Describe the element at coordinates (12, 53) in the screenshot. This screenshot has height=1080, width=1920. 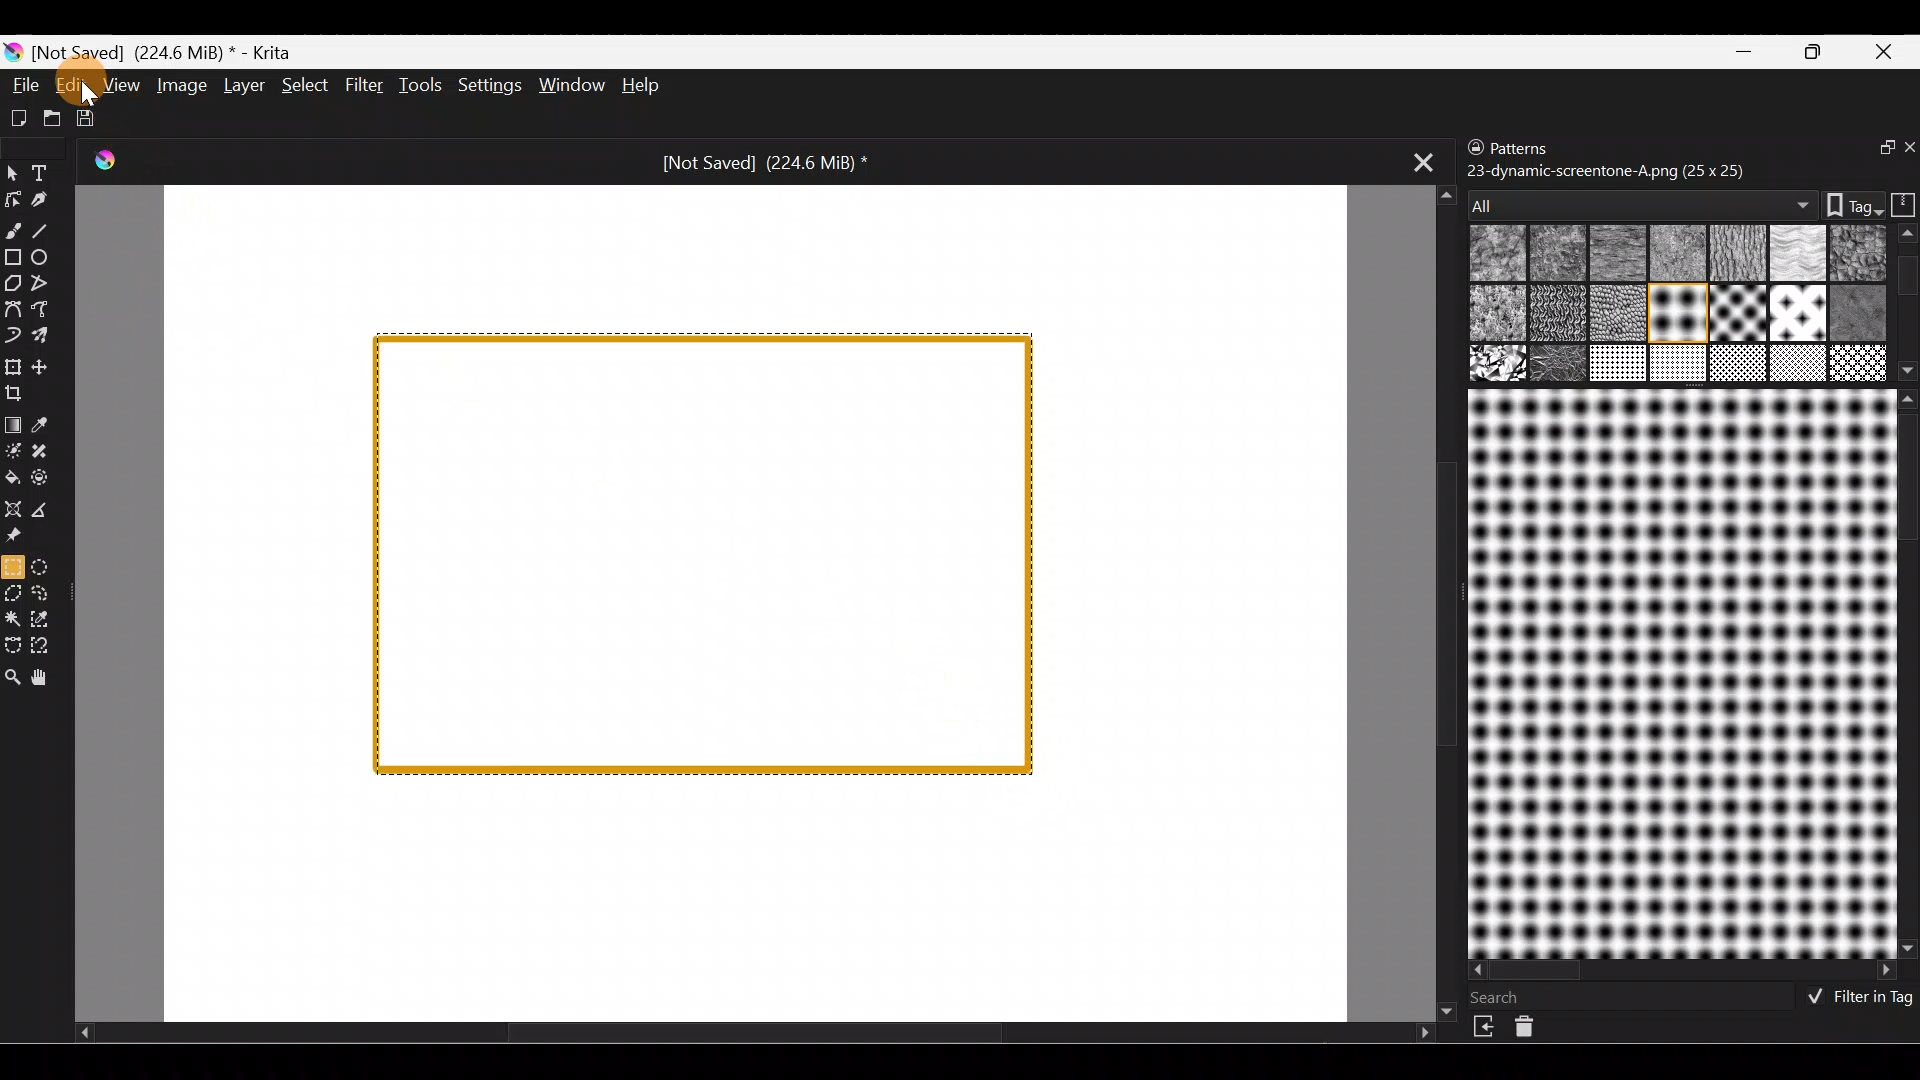
I see `Krita logo` at that location.